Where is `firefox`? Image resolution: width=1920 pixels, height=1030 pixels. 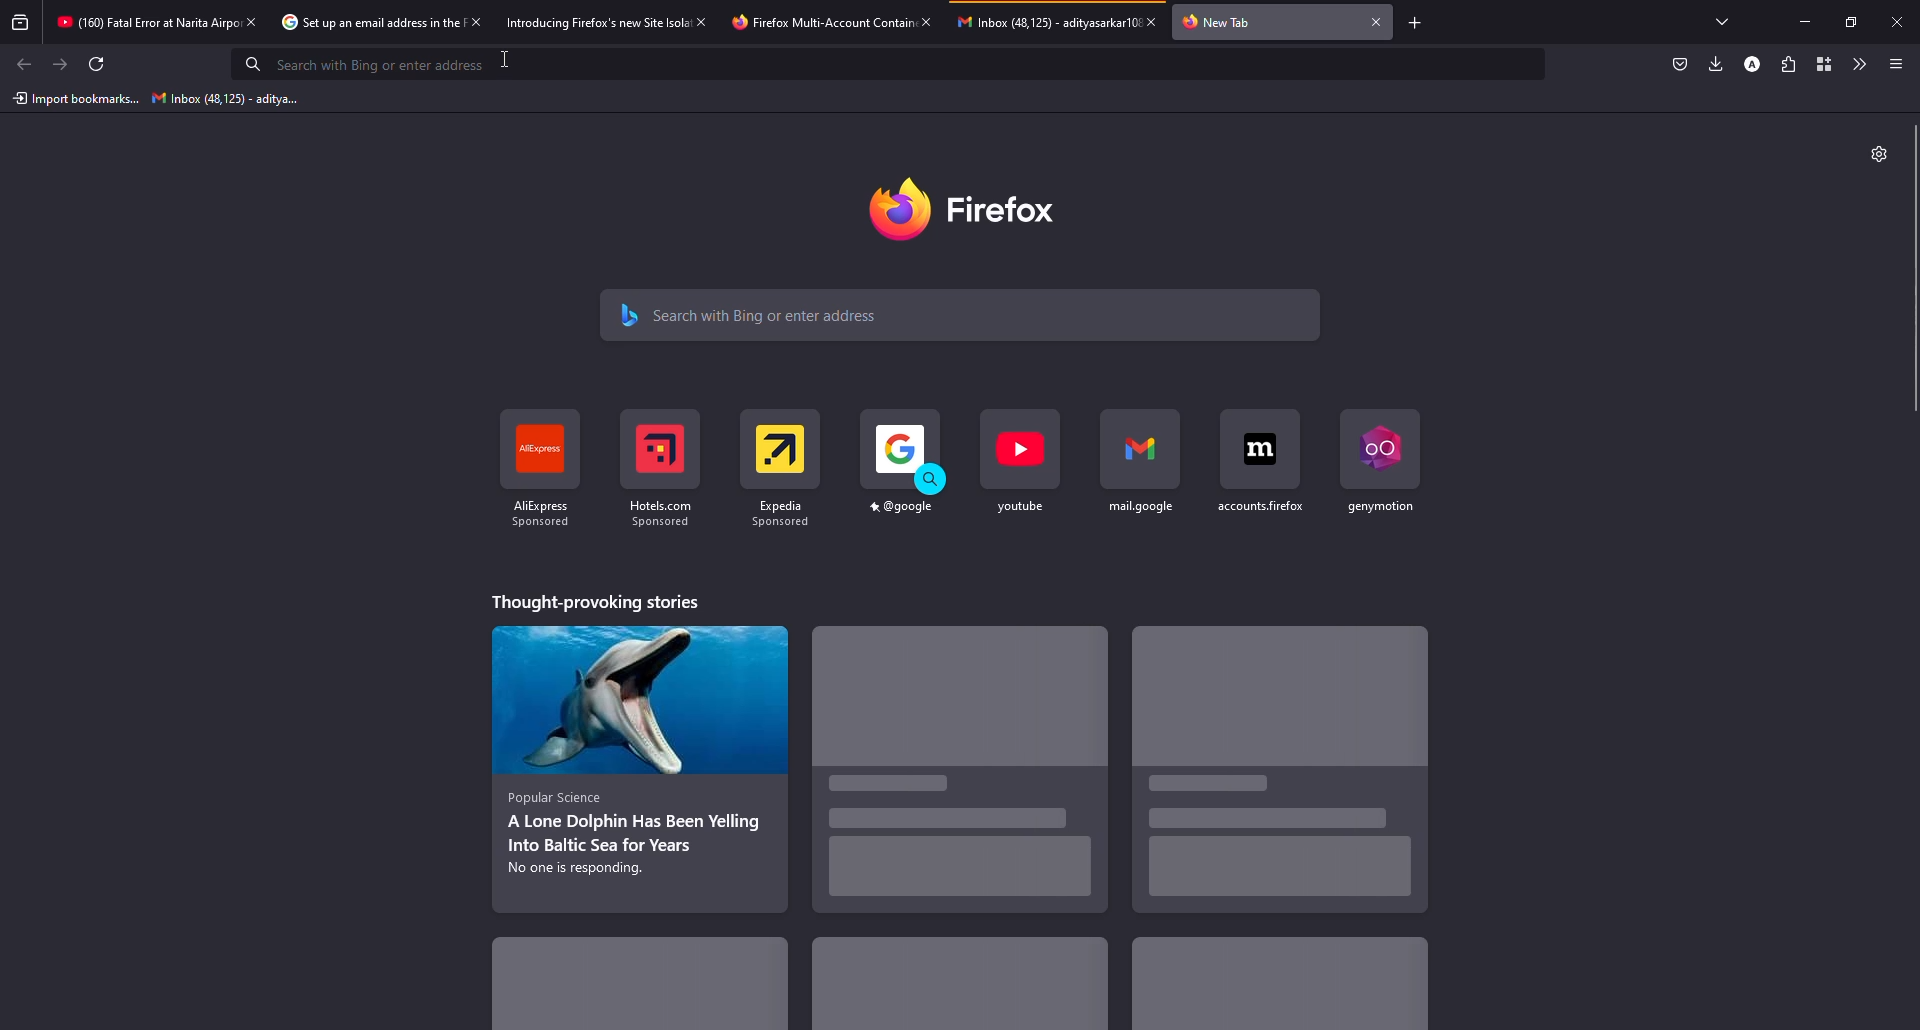
firefox is located at coordinates (970, 207).